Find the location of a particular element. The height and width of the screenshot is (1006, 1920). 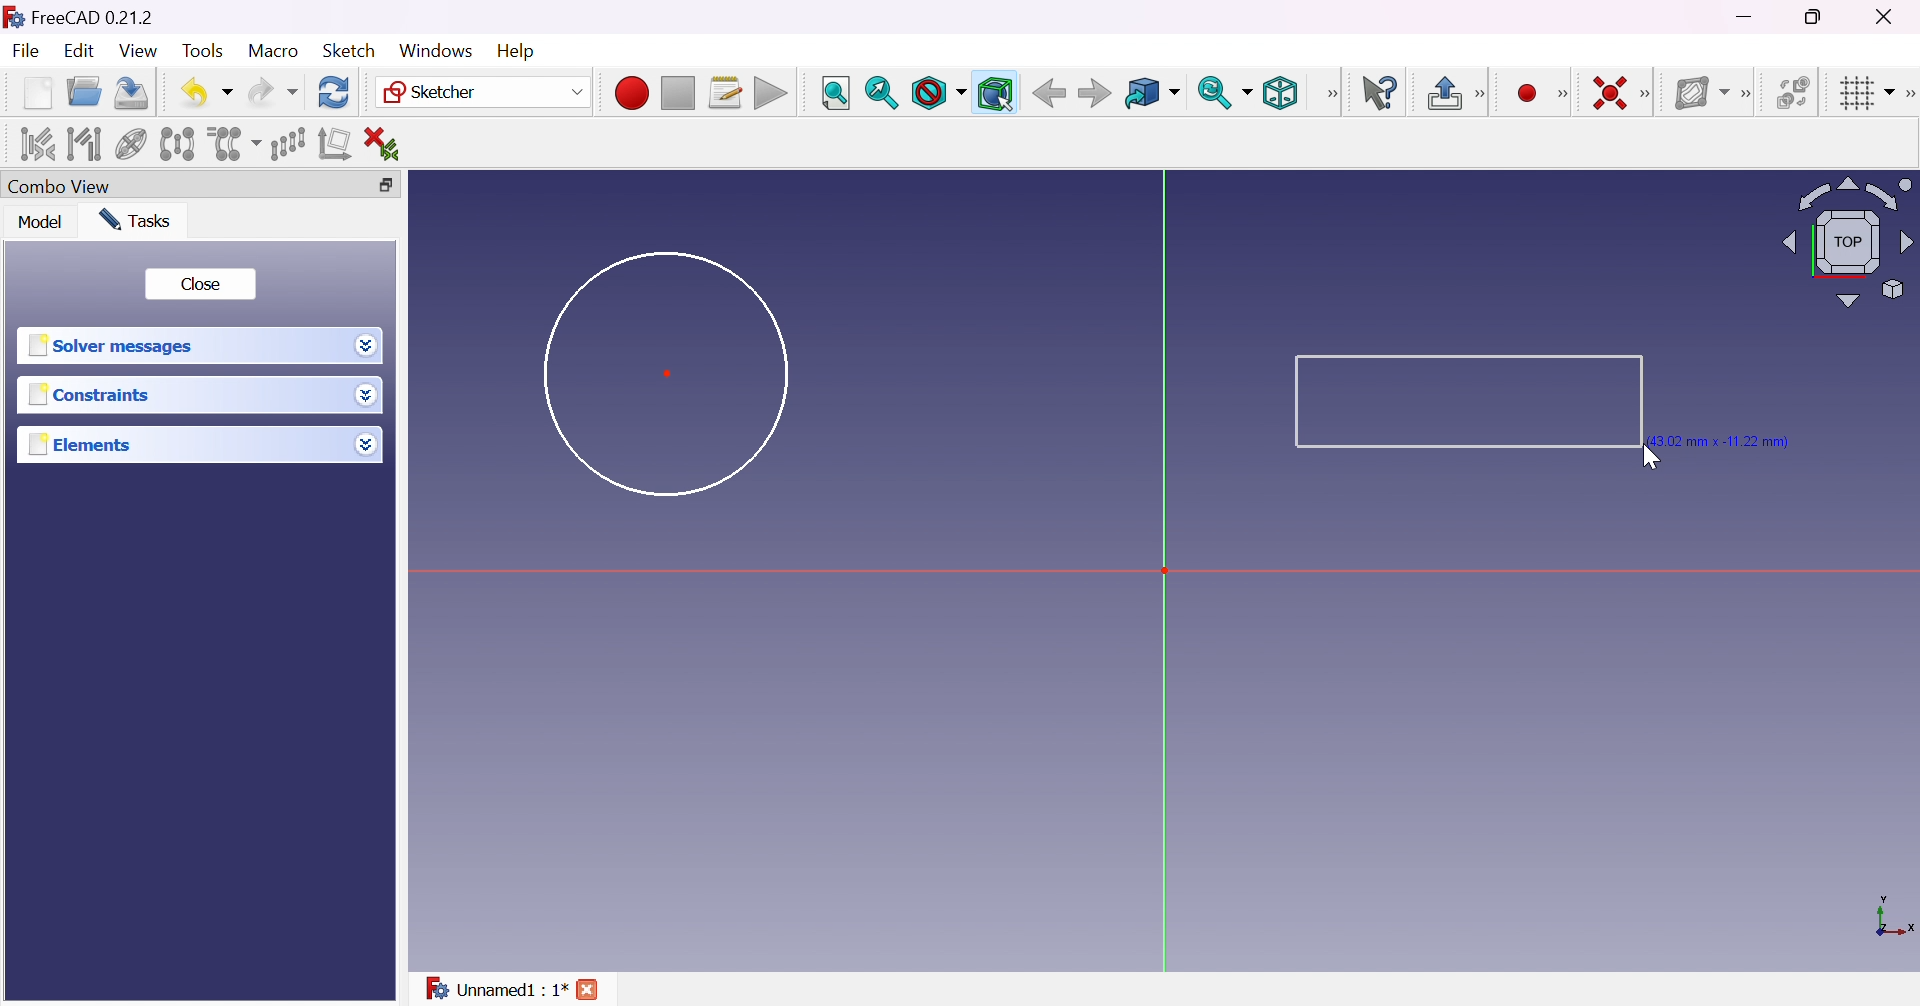

Drop is located at coordinates (369, 397).